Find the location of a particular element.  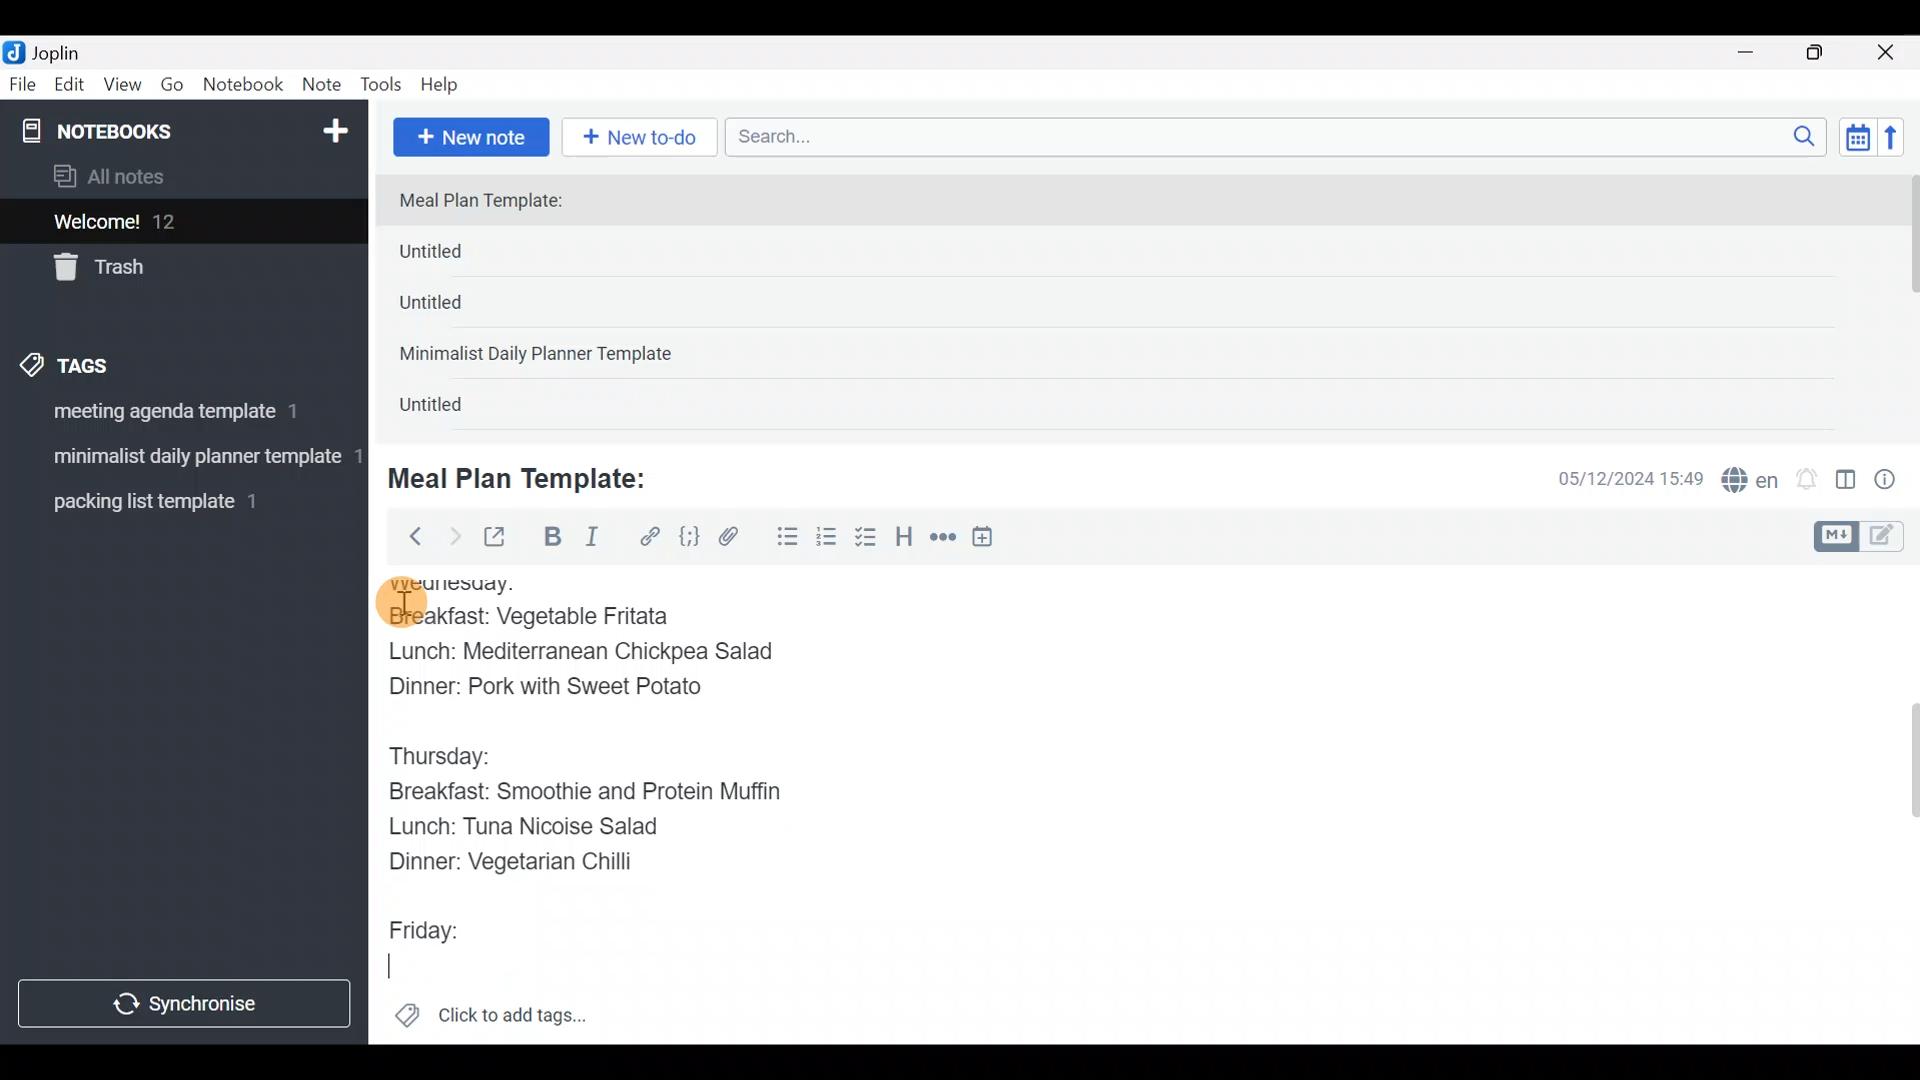

New note is located at coordinates (469, 135).